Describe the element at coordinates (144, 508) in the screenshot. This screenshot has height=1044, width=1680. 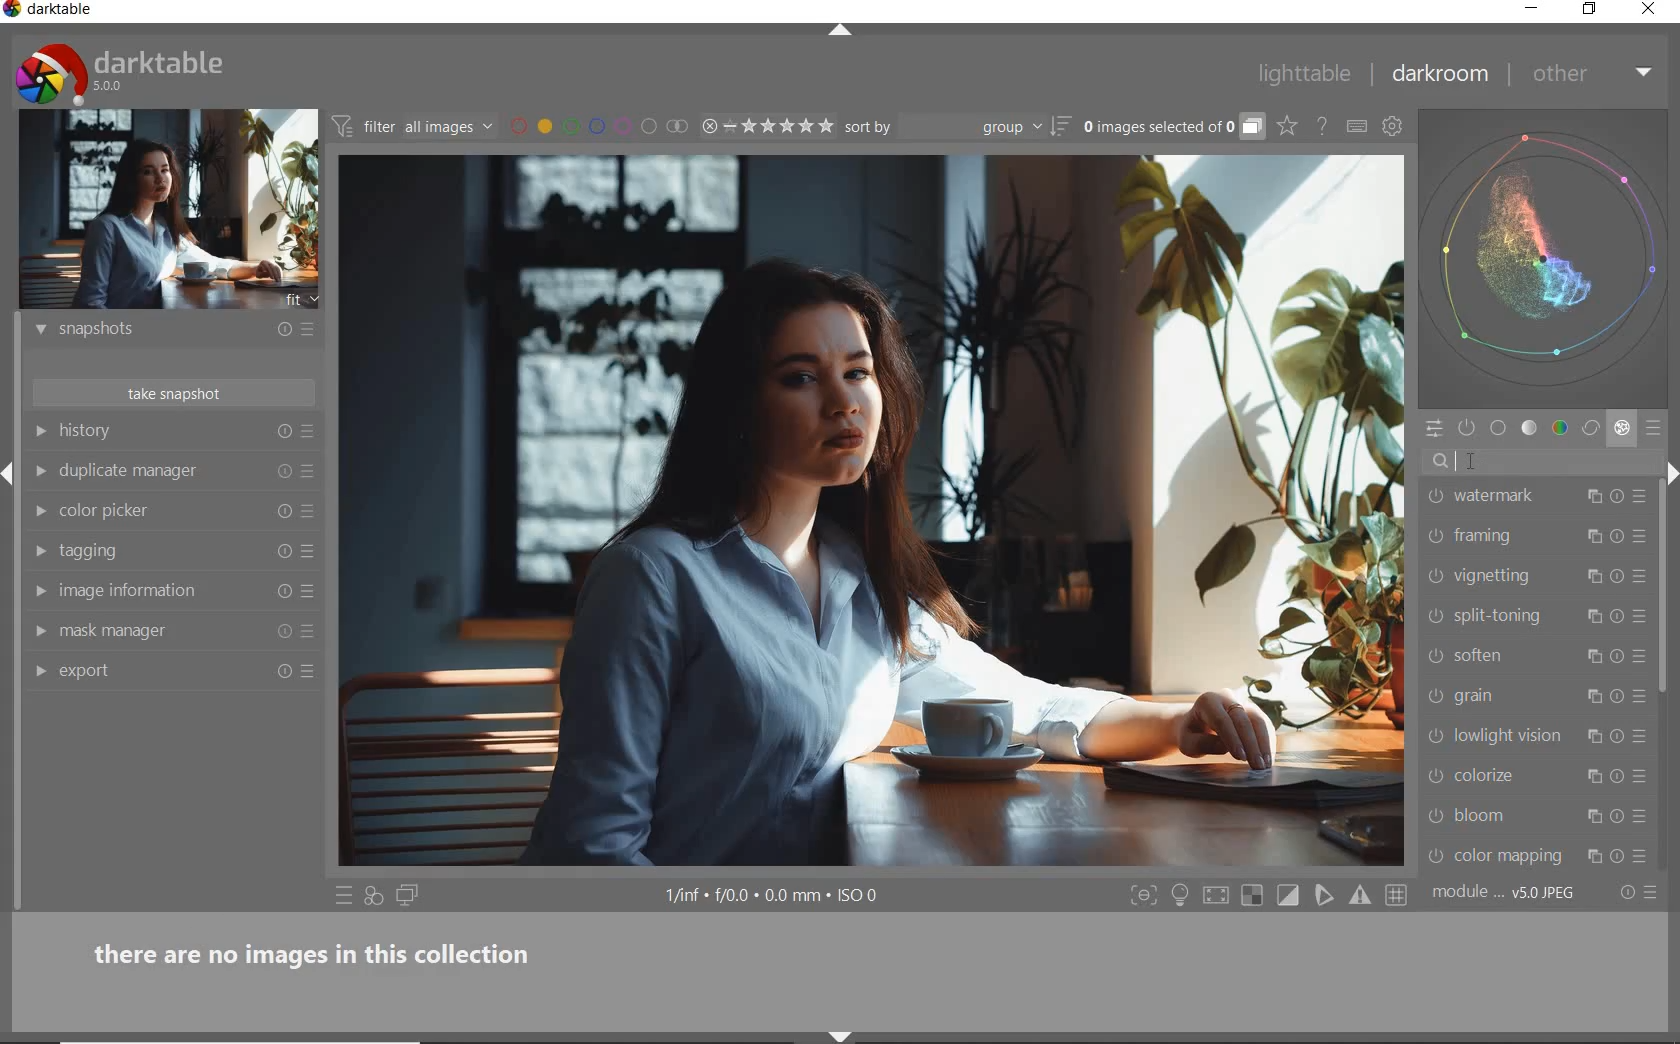
I see `color picker` at that location.